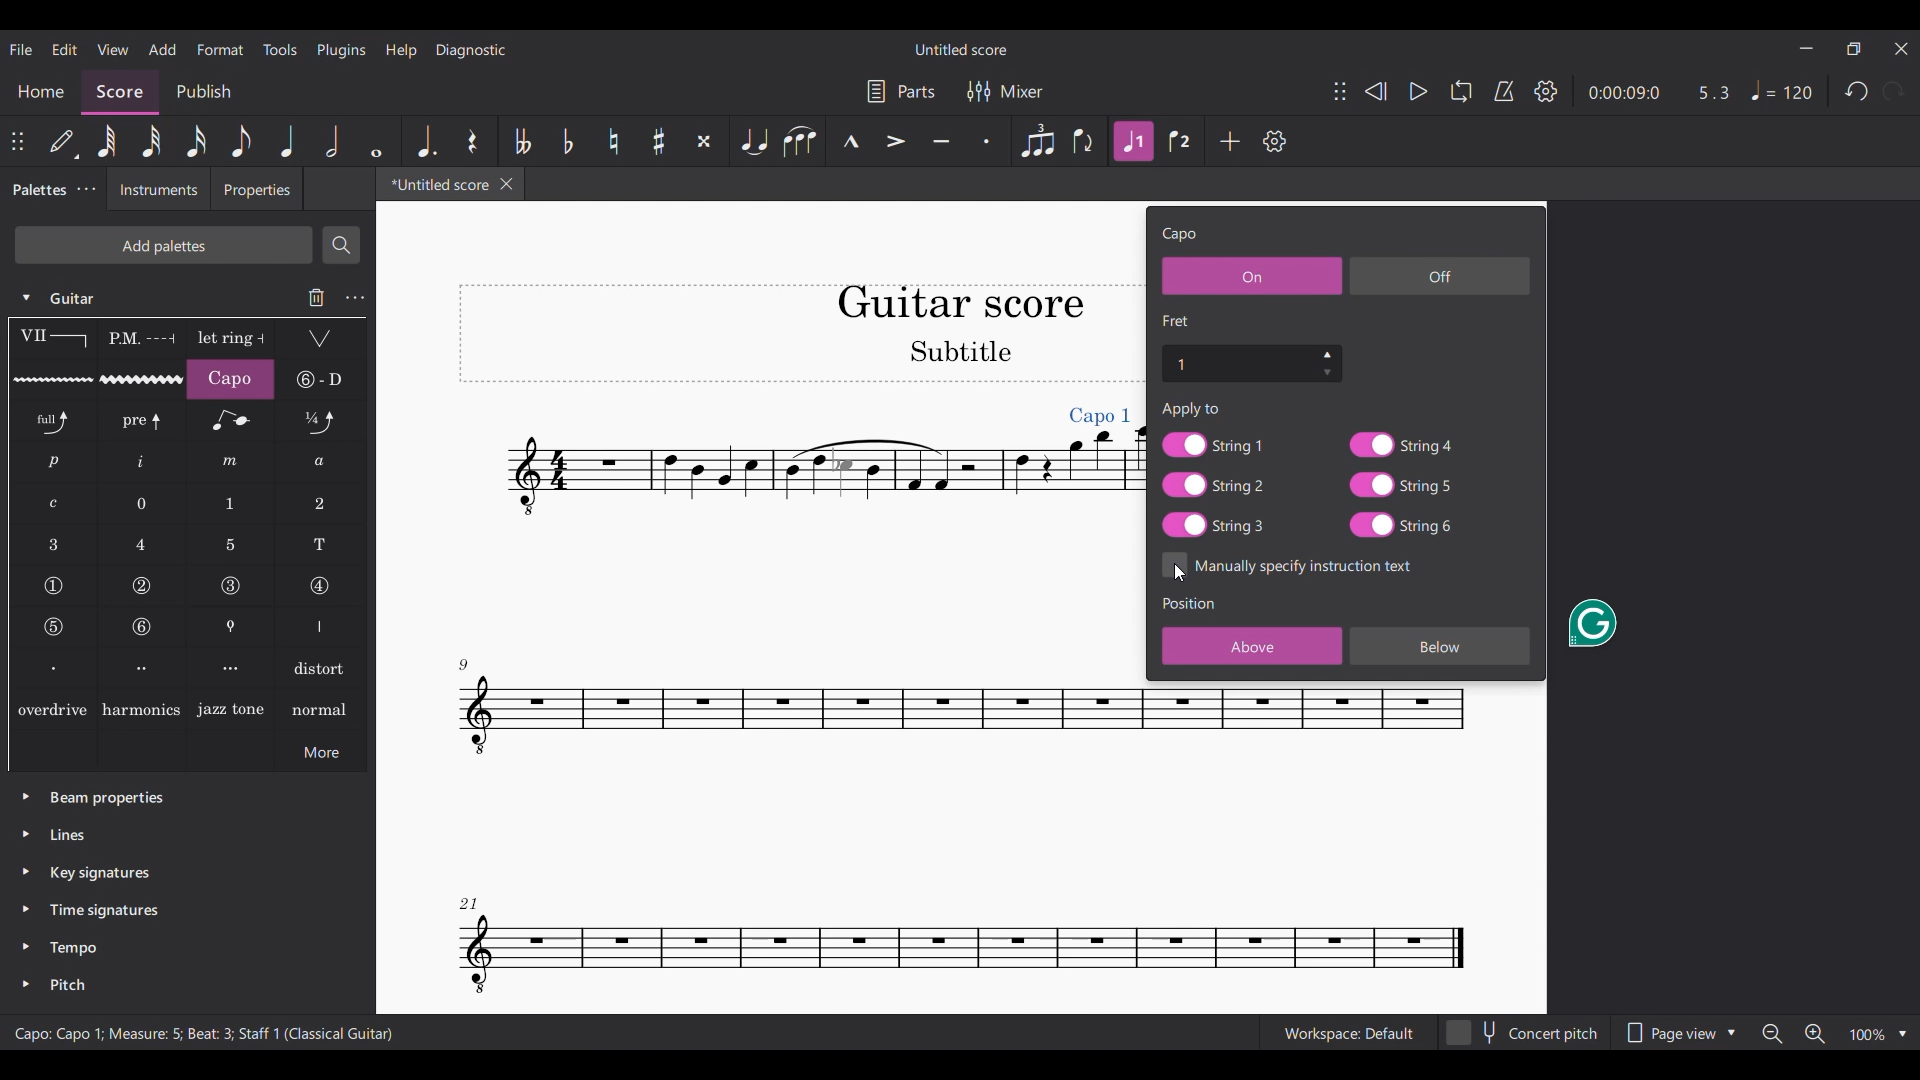 The width and height of the screenshot is (1920, 1080). I want to click on Settings, so click(1275, 141).